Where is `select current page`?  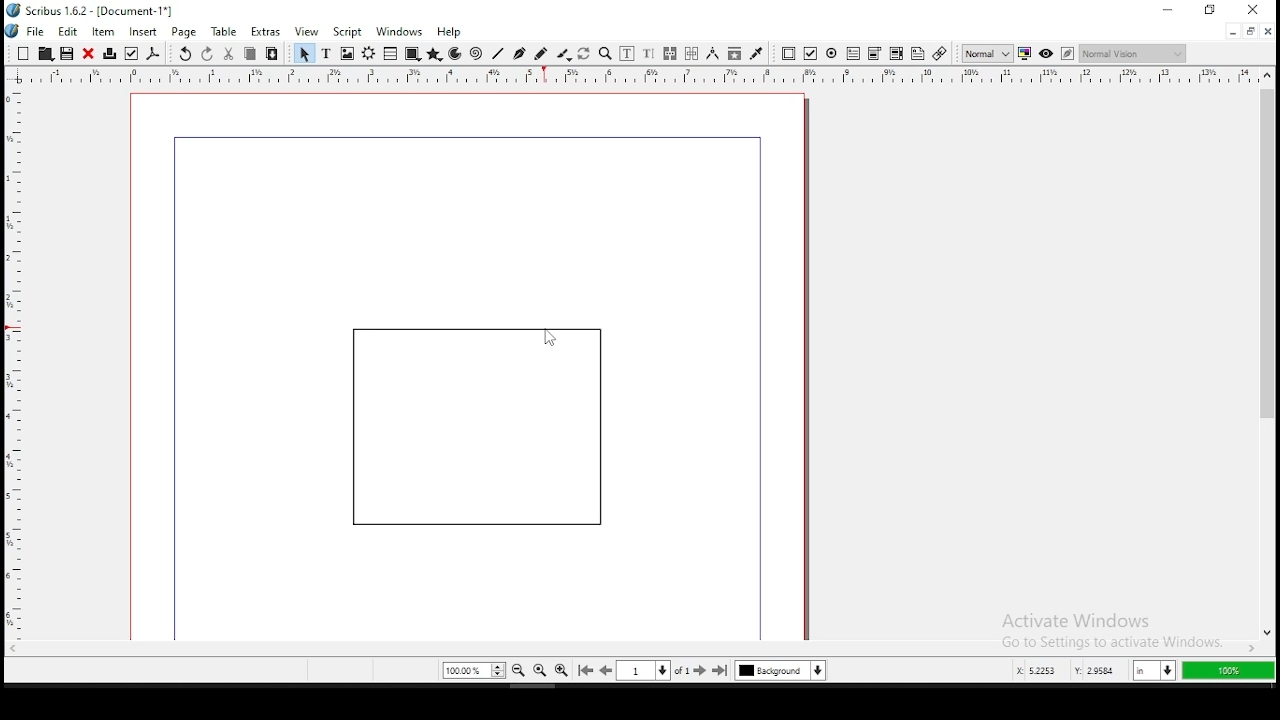 select current page is located at coordinates (643, 670).